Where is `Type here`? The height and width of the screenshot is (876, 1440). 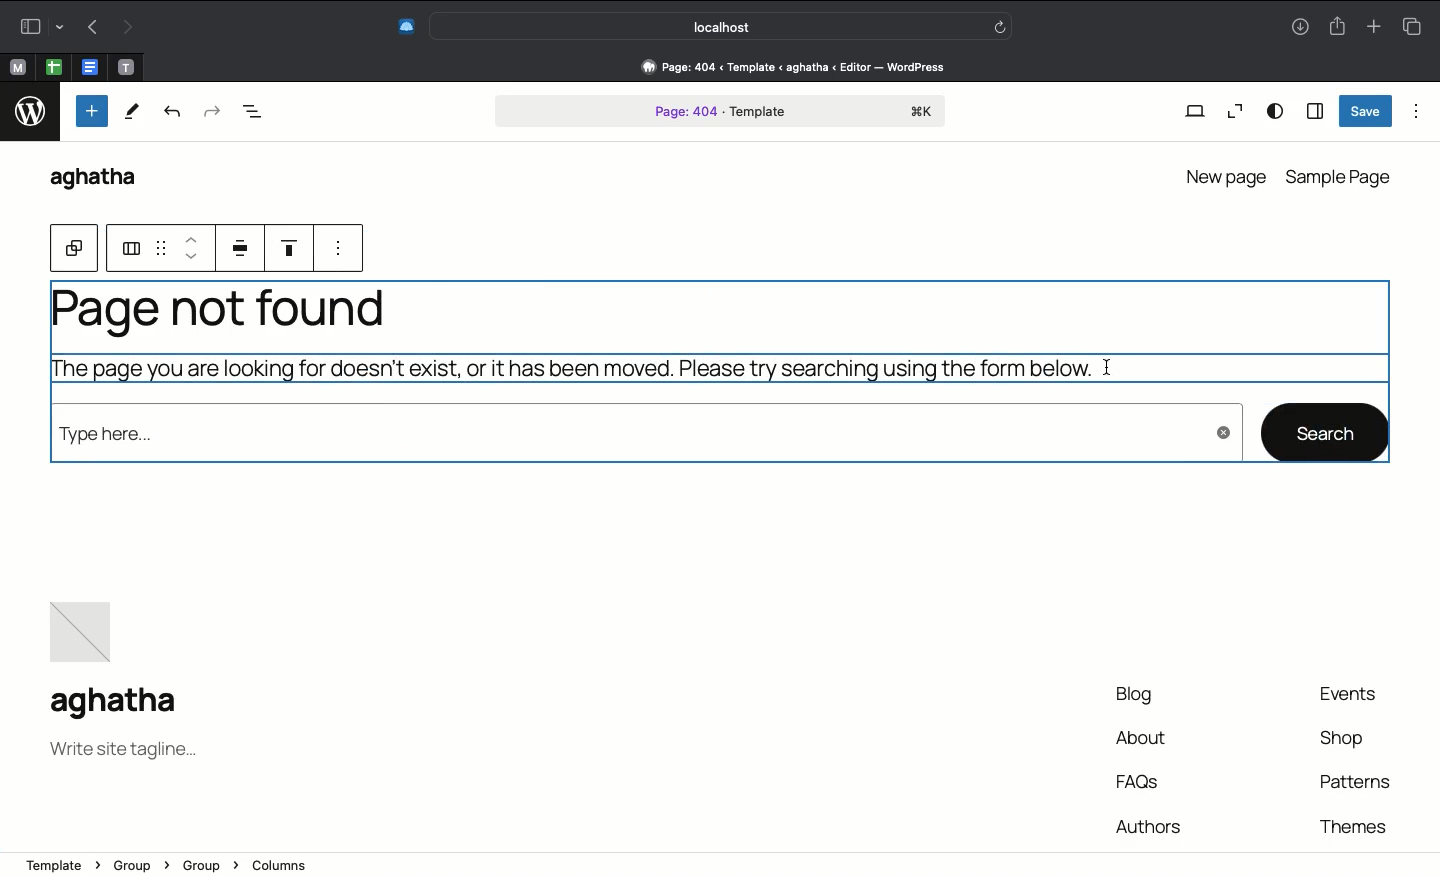
Type here is located at coordinates (643, 439).